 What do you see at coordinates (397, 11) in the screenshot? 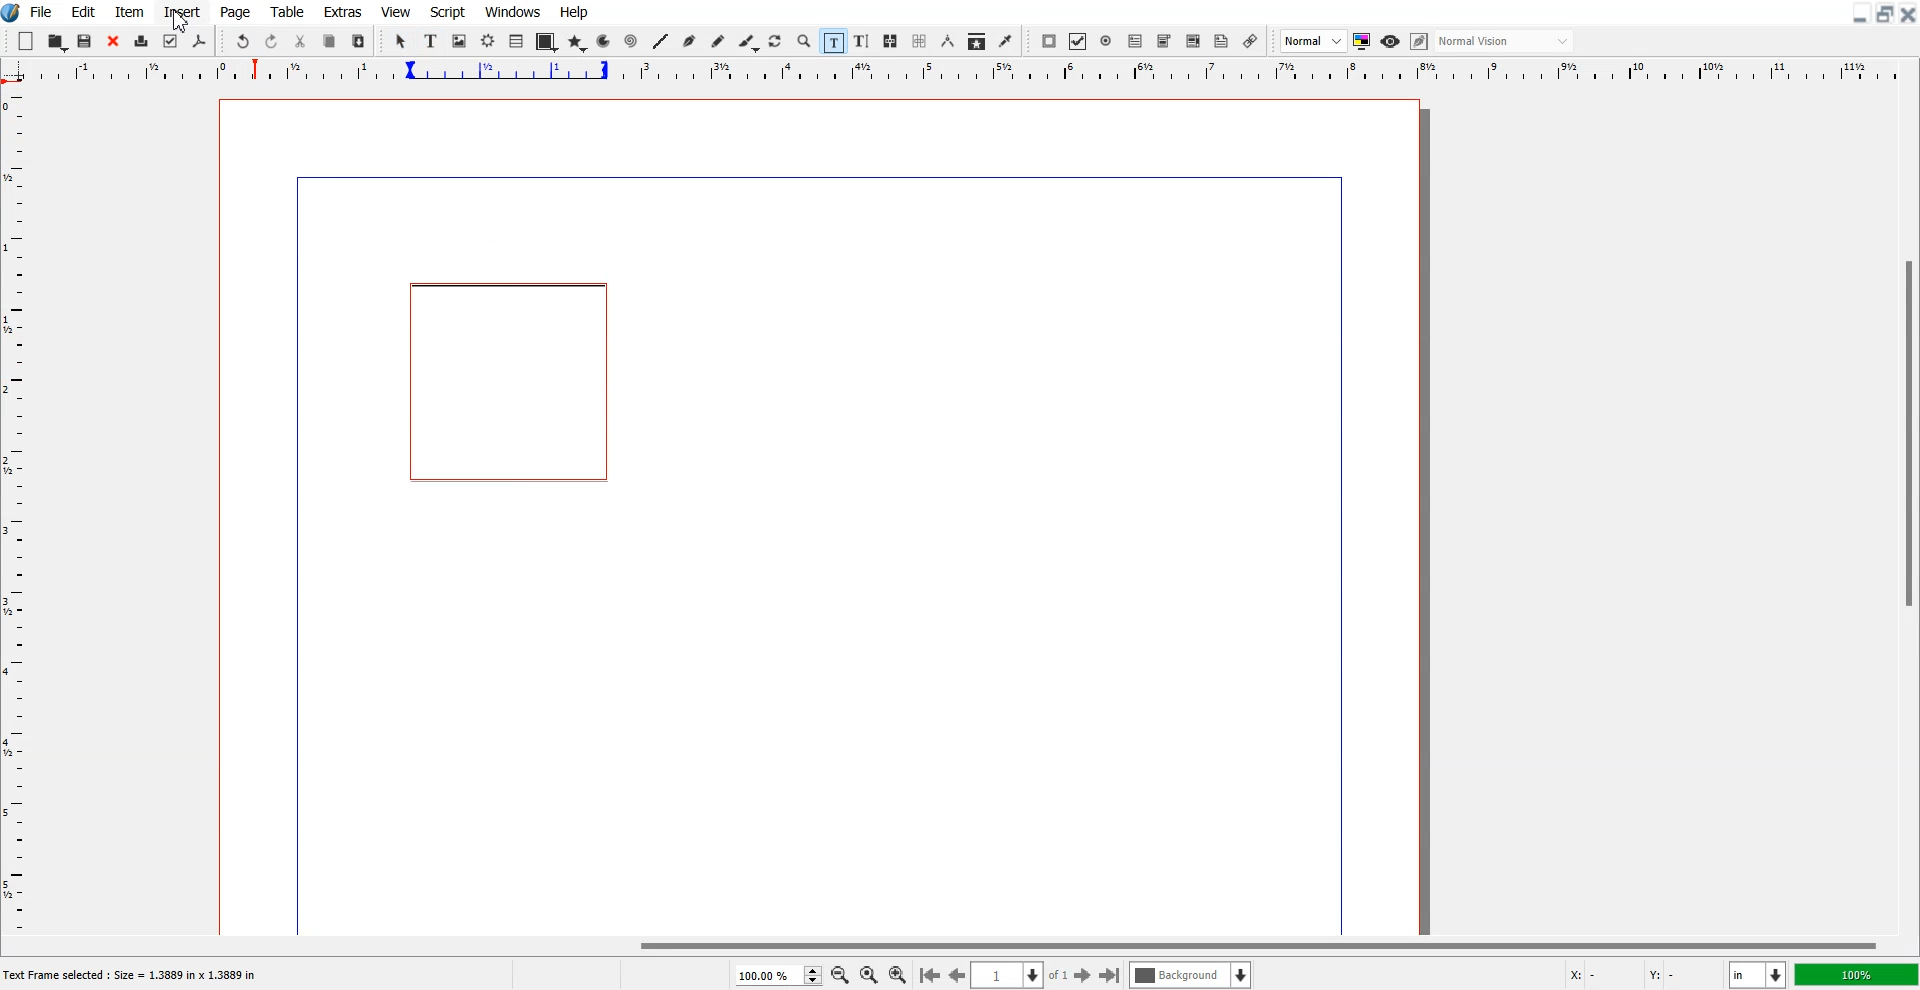
I see `View` at bounding box center [397, 11].